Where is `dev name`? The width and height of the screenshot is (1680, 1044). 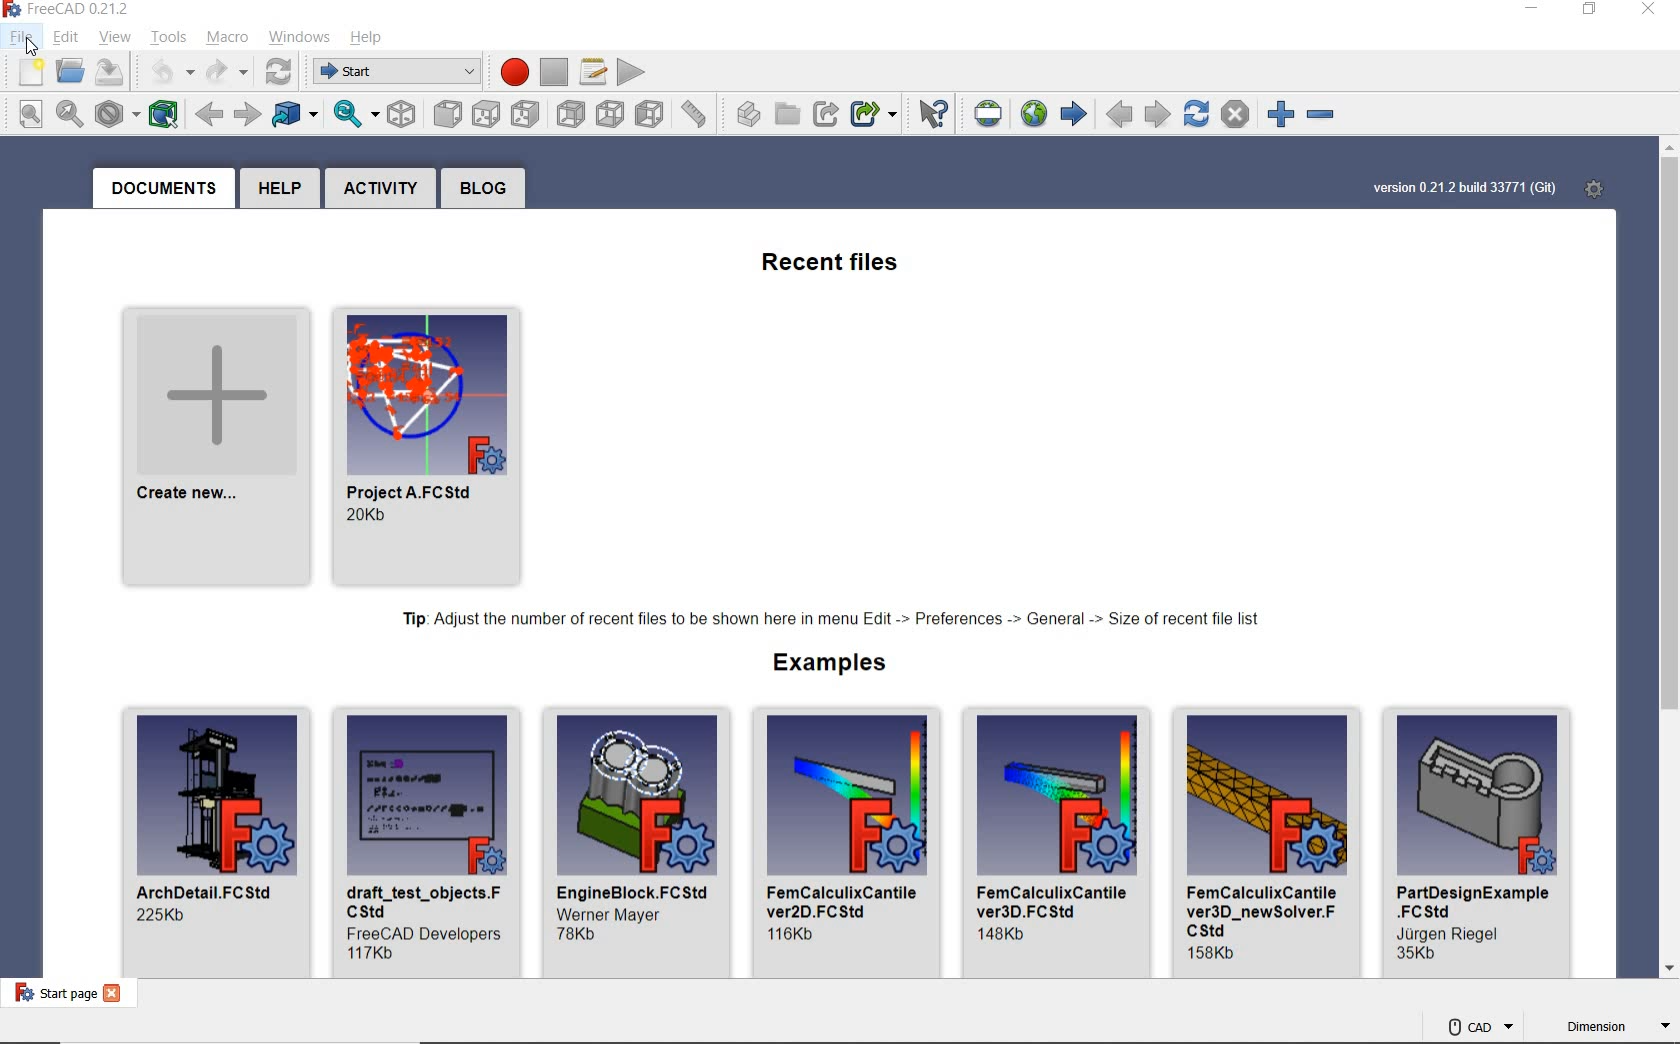 dev name is located at coordinates (424, 931).